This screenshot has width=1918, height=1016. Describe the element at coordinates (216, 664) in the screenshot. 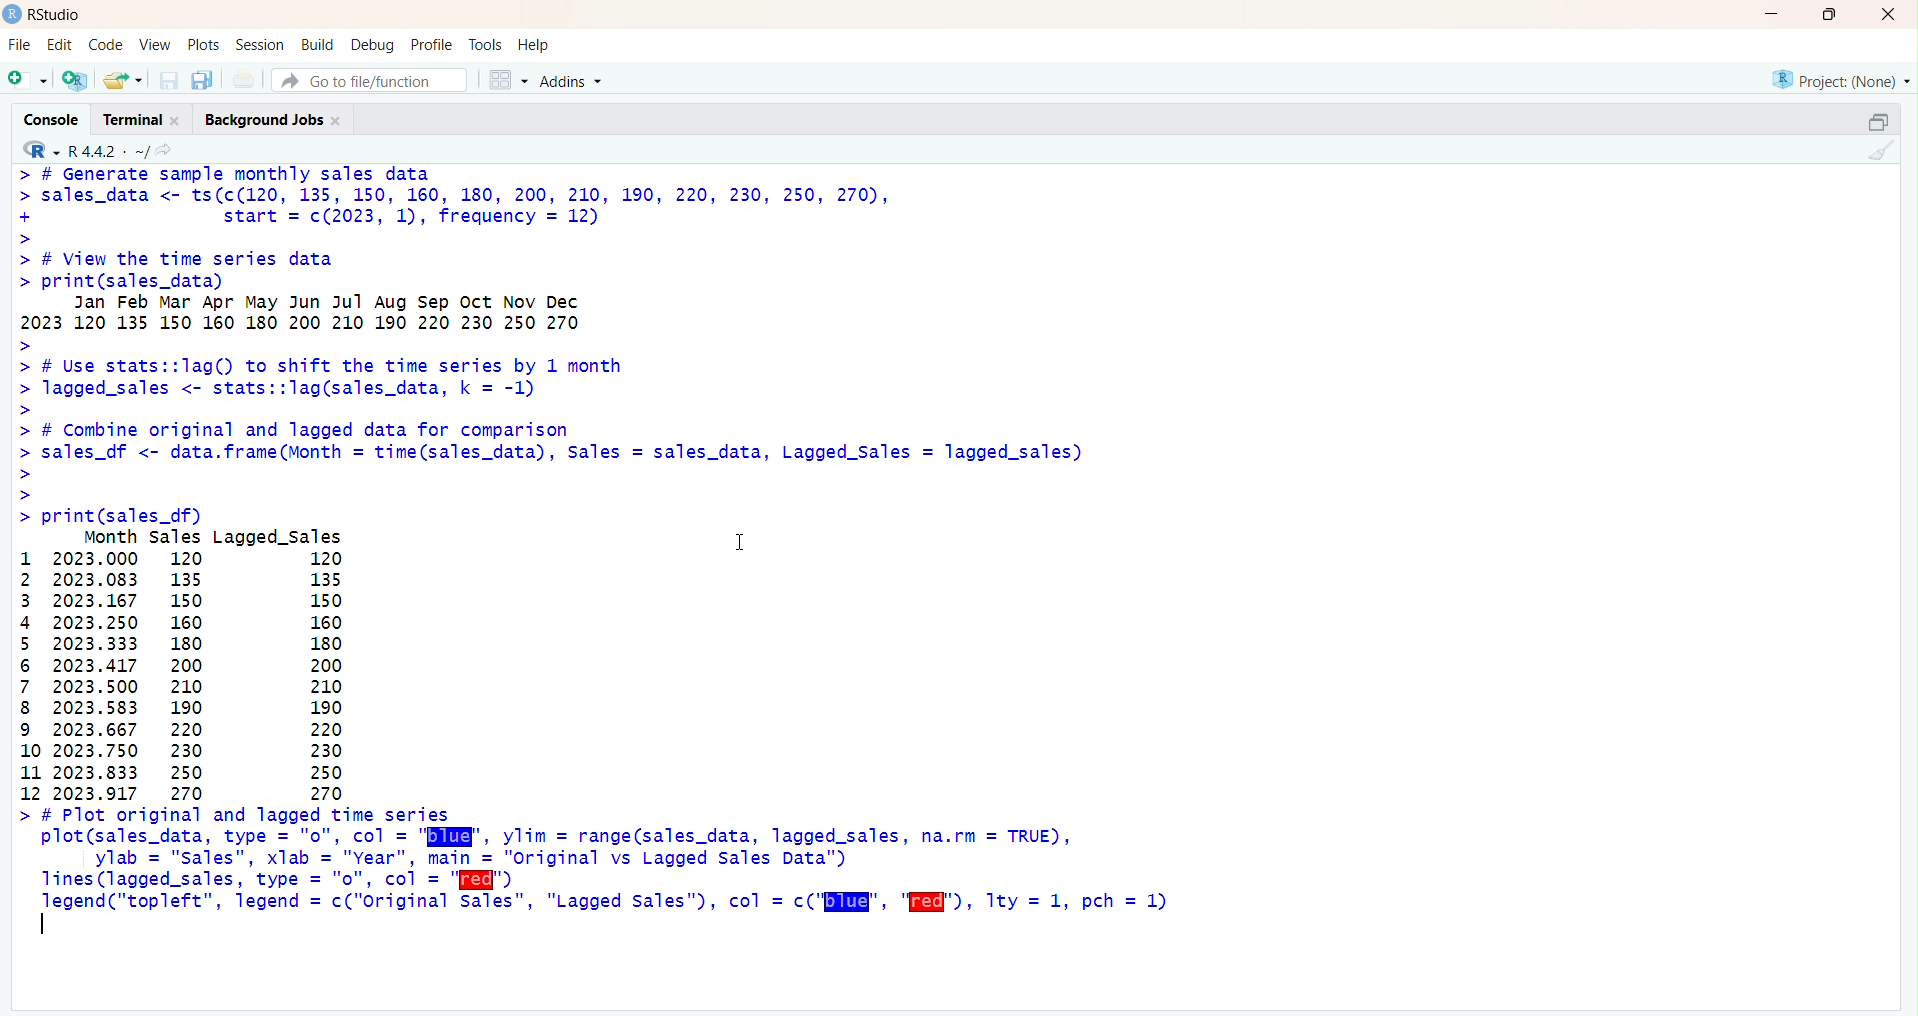

I see `Month Sales Lagged_Sales
1 2023.000 120 120
2 2023.083 135 135
3 2023.167 150 150
4 2023.250 160 160
5 2023.333 180 180
6 2023.417 200 200
7 2023.500 210 210
8 2023.583 190 190
9 2023.667 220 220
10 2023.750 230 230
11 2023.833 250 250
12 2023.917 270 270
>` at that location.